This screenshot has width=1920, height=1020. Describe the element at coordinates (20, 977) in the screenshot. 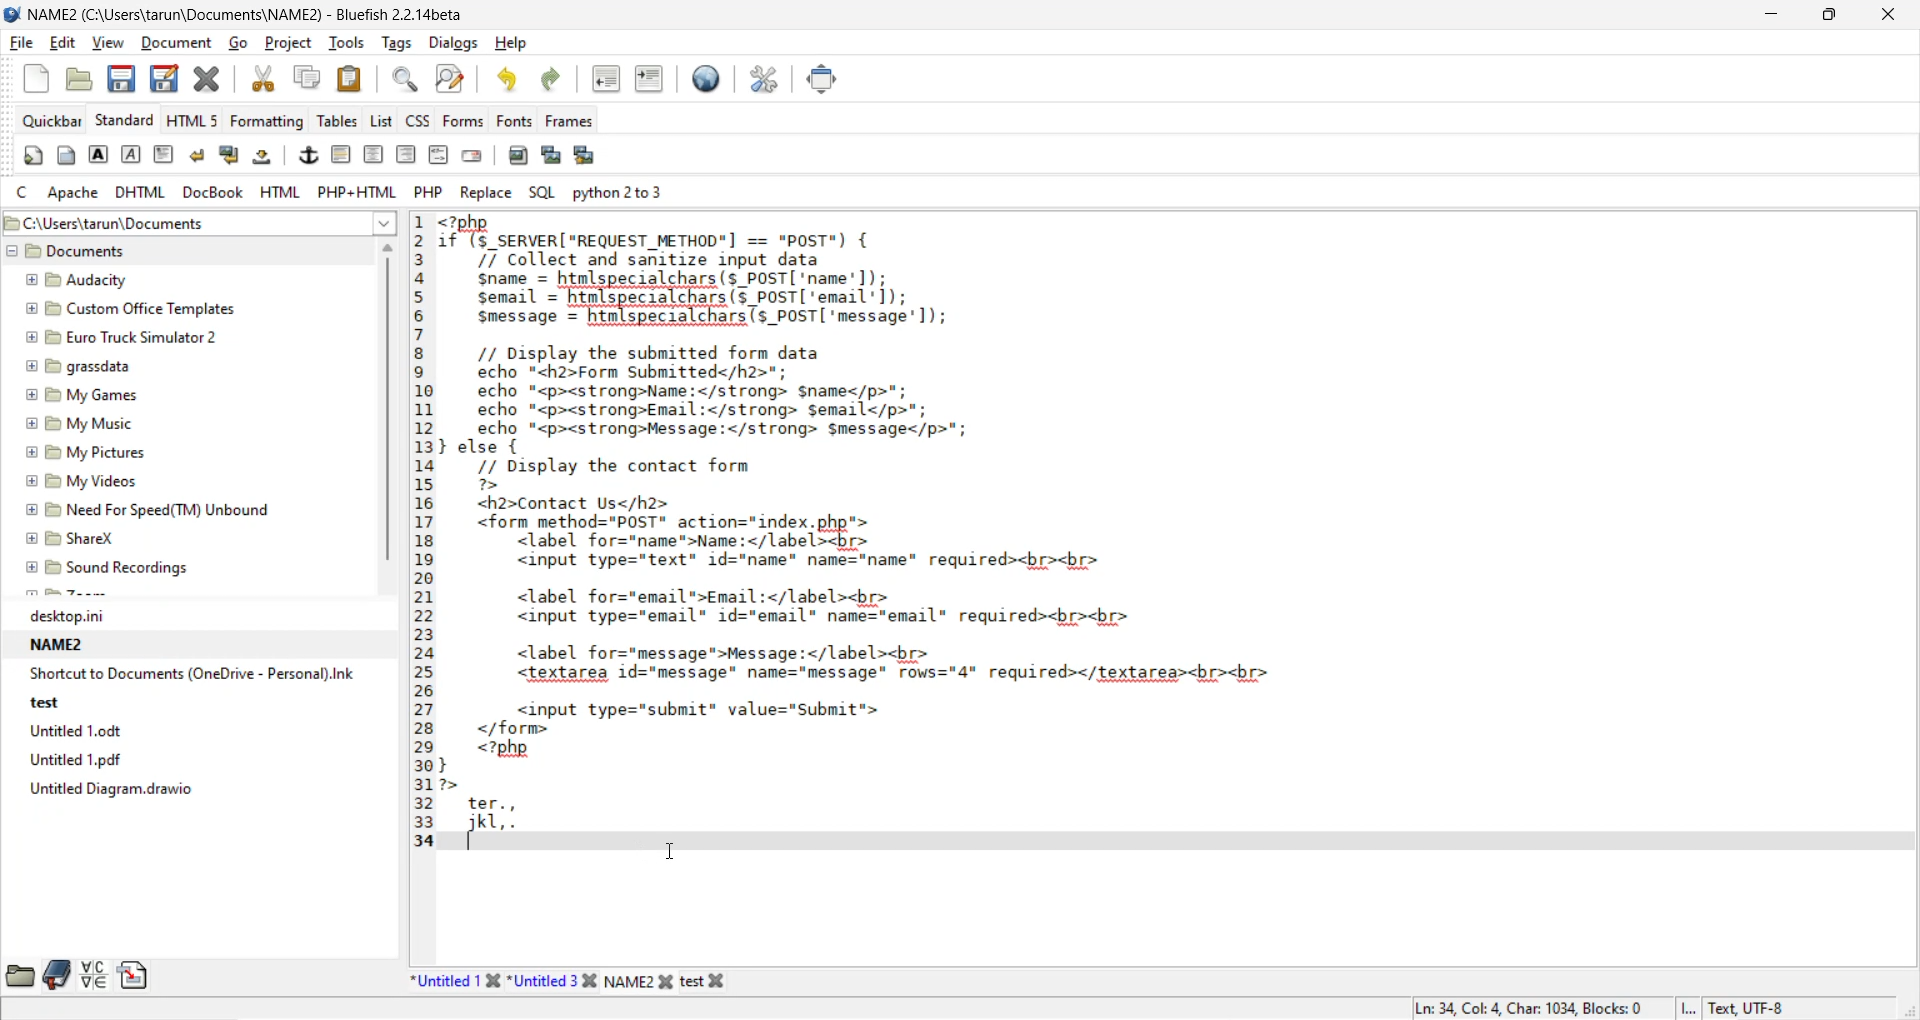

I see `file browser` at that location.